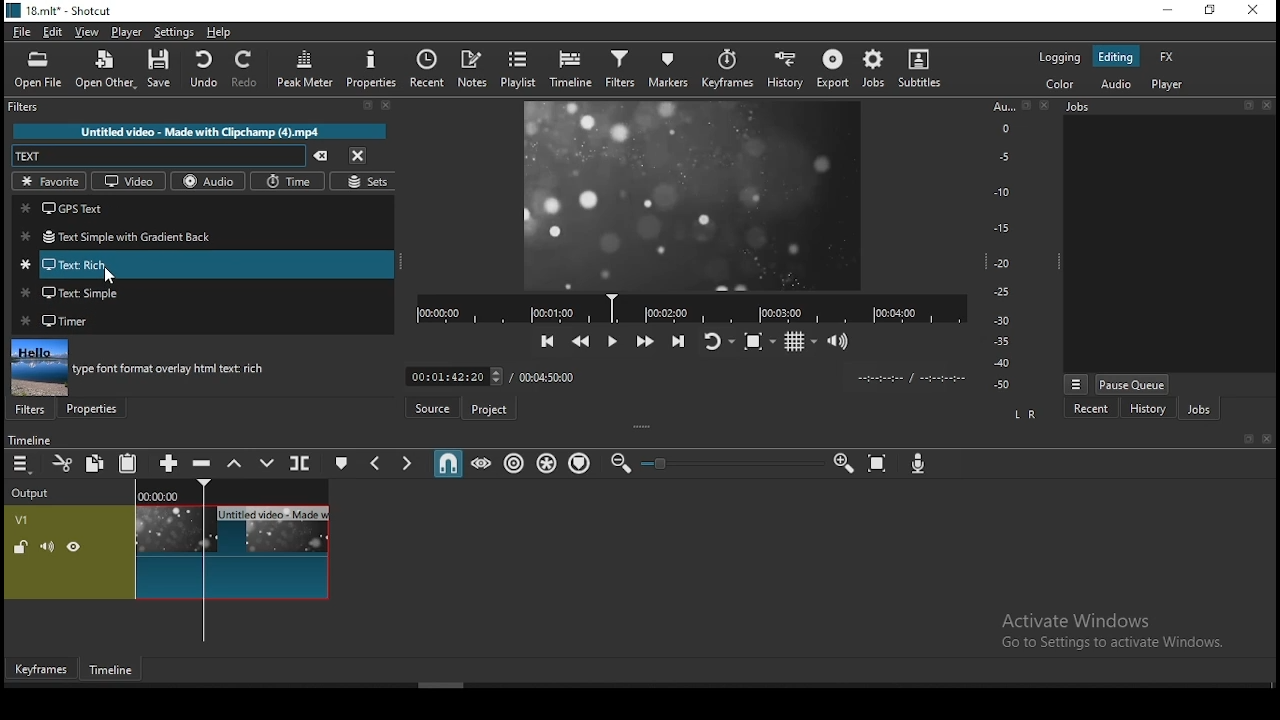 The width and height of the screenshot is (1280, 720). What do you see at coordinates (62, 463) in the screenshot?
I see `cut` at bounding box center [62, 463].